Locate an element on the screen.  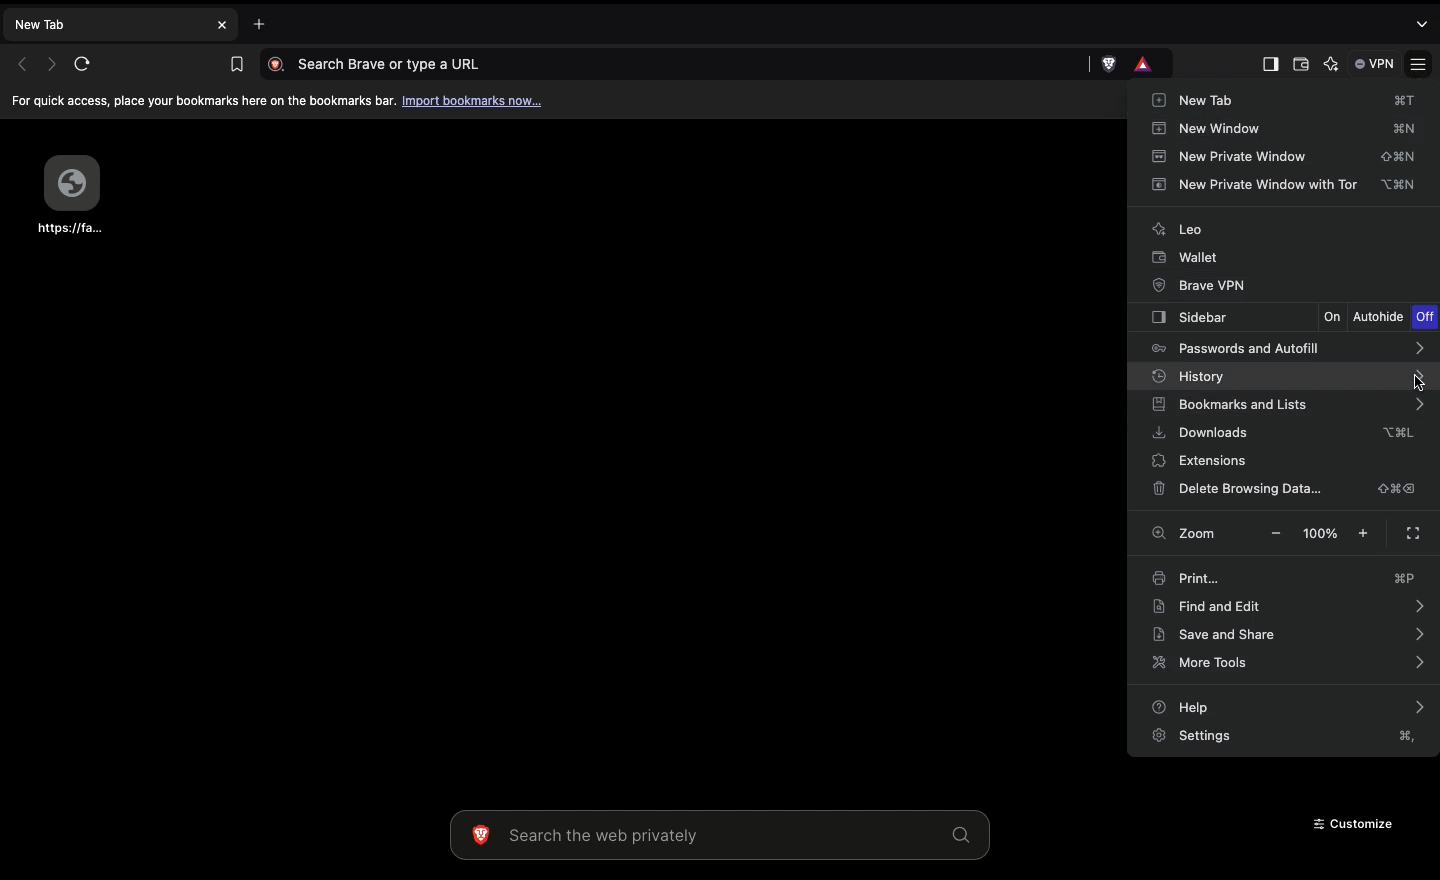
New Private window with tor is located at coordinates (1282, 186).